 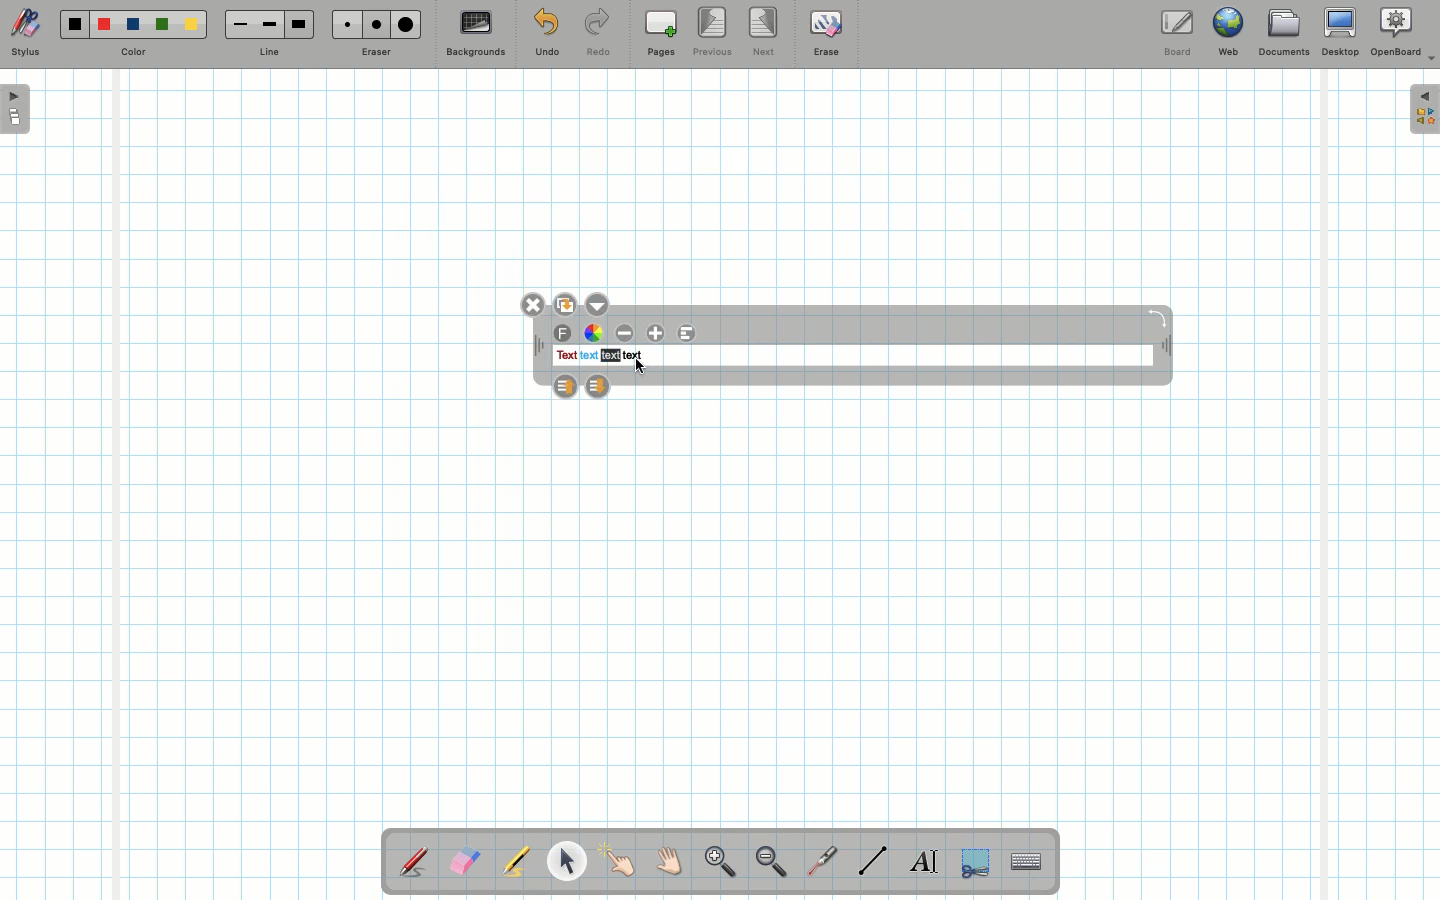 I want to click on Line, so click(x=269, y=53).